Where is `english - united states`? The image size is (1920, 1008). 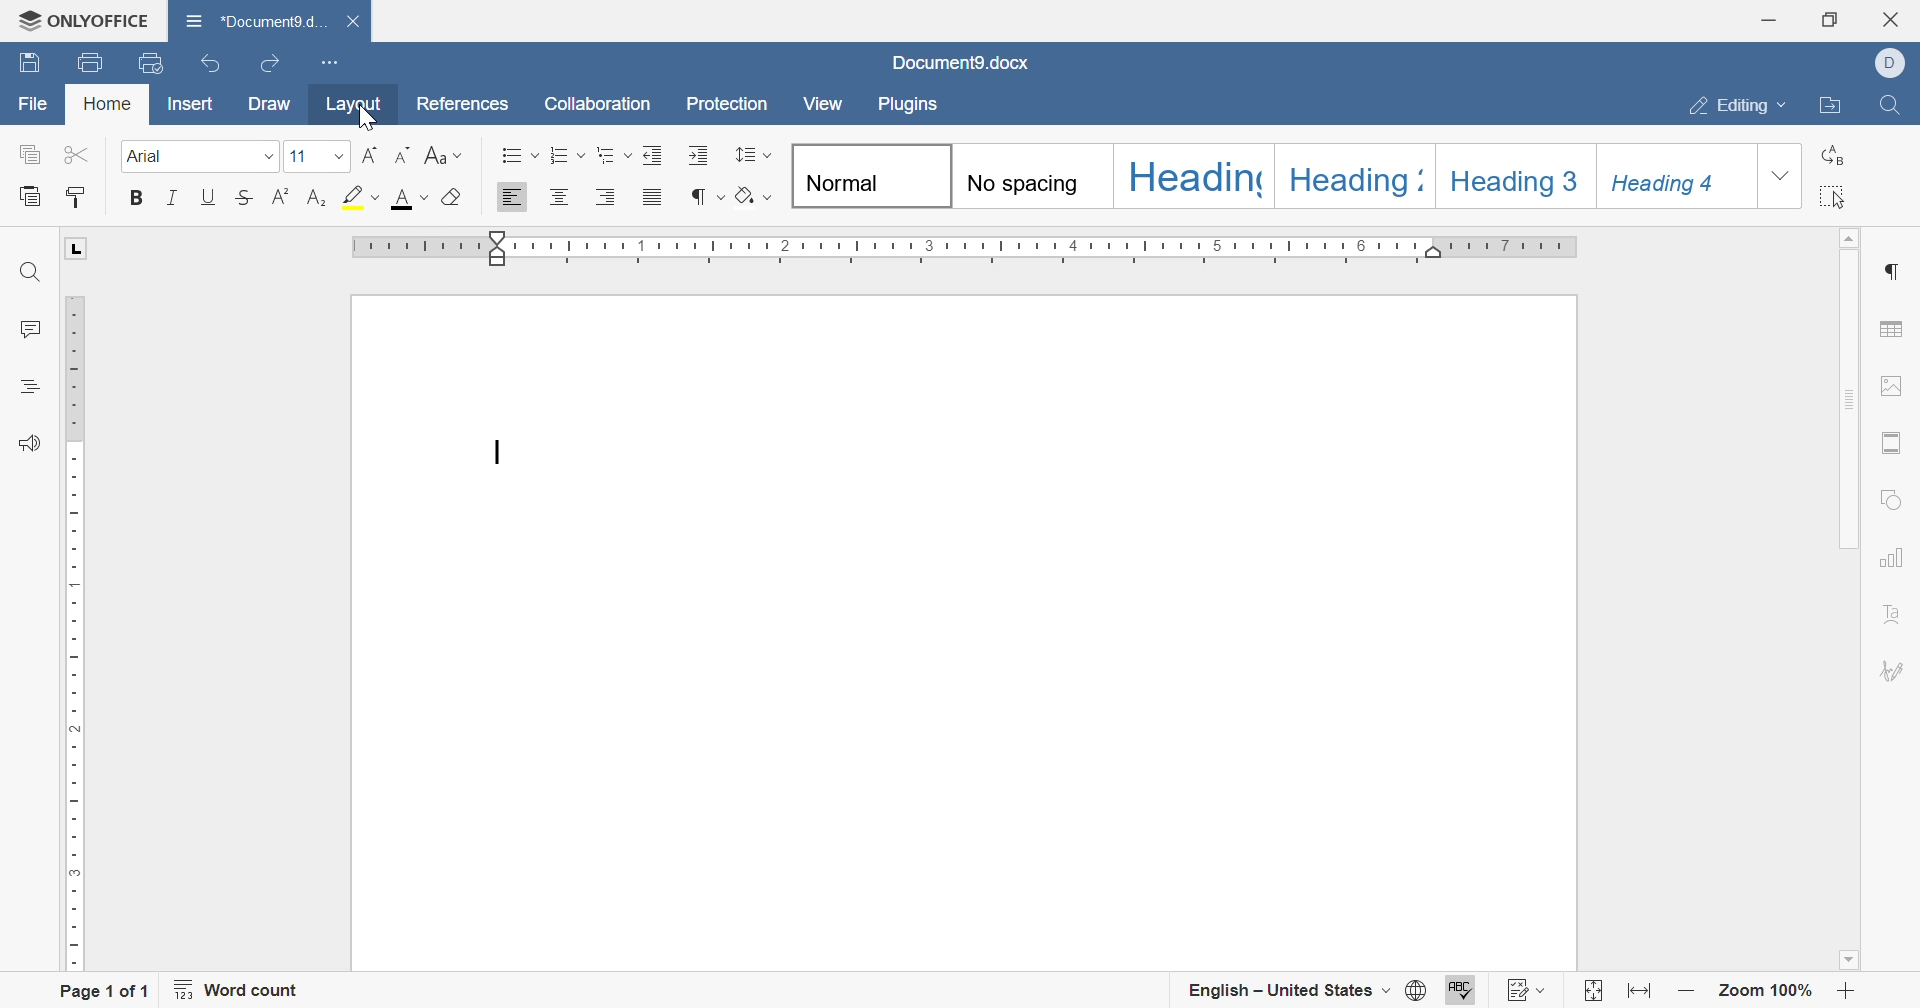 english - united states is located at coordinates (1287, 991).